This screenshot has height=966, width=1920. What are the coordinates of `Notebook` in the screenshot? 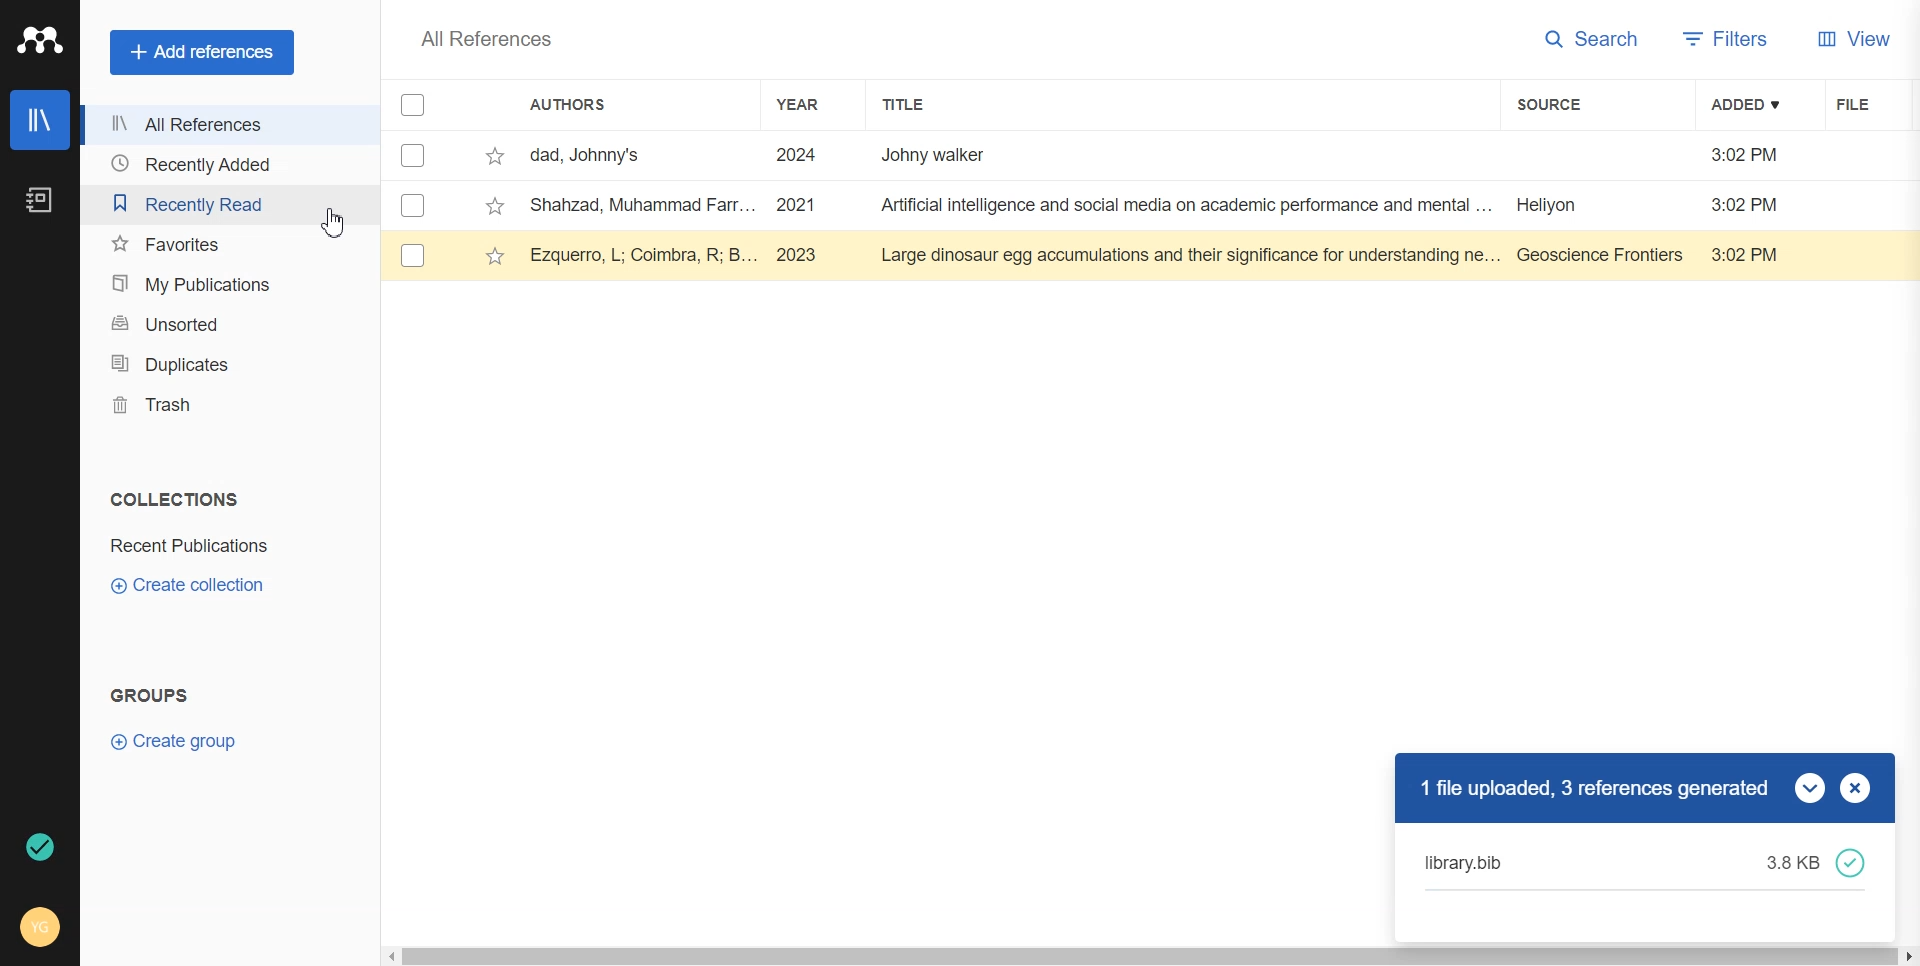 It's located at (42, 199).